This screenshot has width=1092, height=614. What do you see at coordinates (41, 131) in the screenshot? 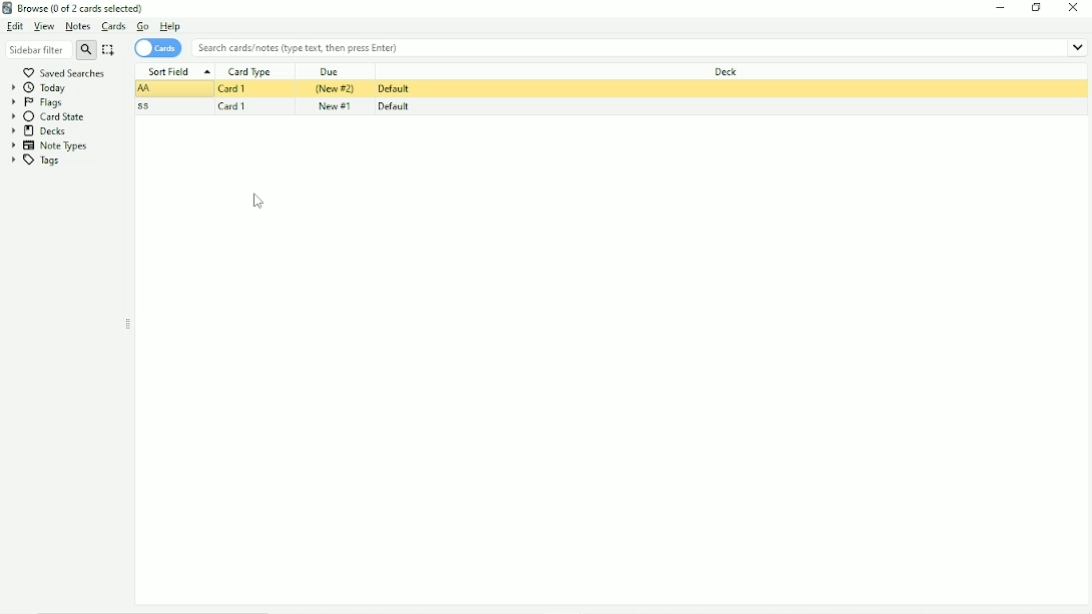
I see `Decks` at bounding box center [41, 131].